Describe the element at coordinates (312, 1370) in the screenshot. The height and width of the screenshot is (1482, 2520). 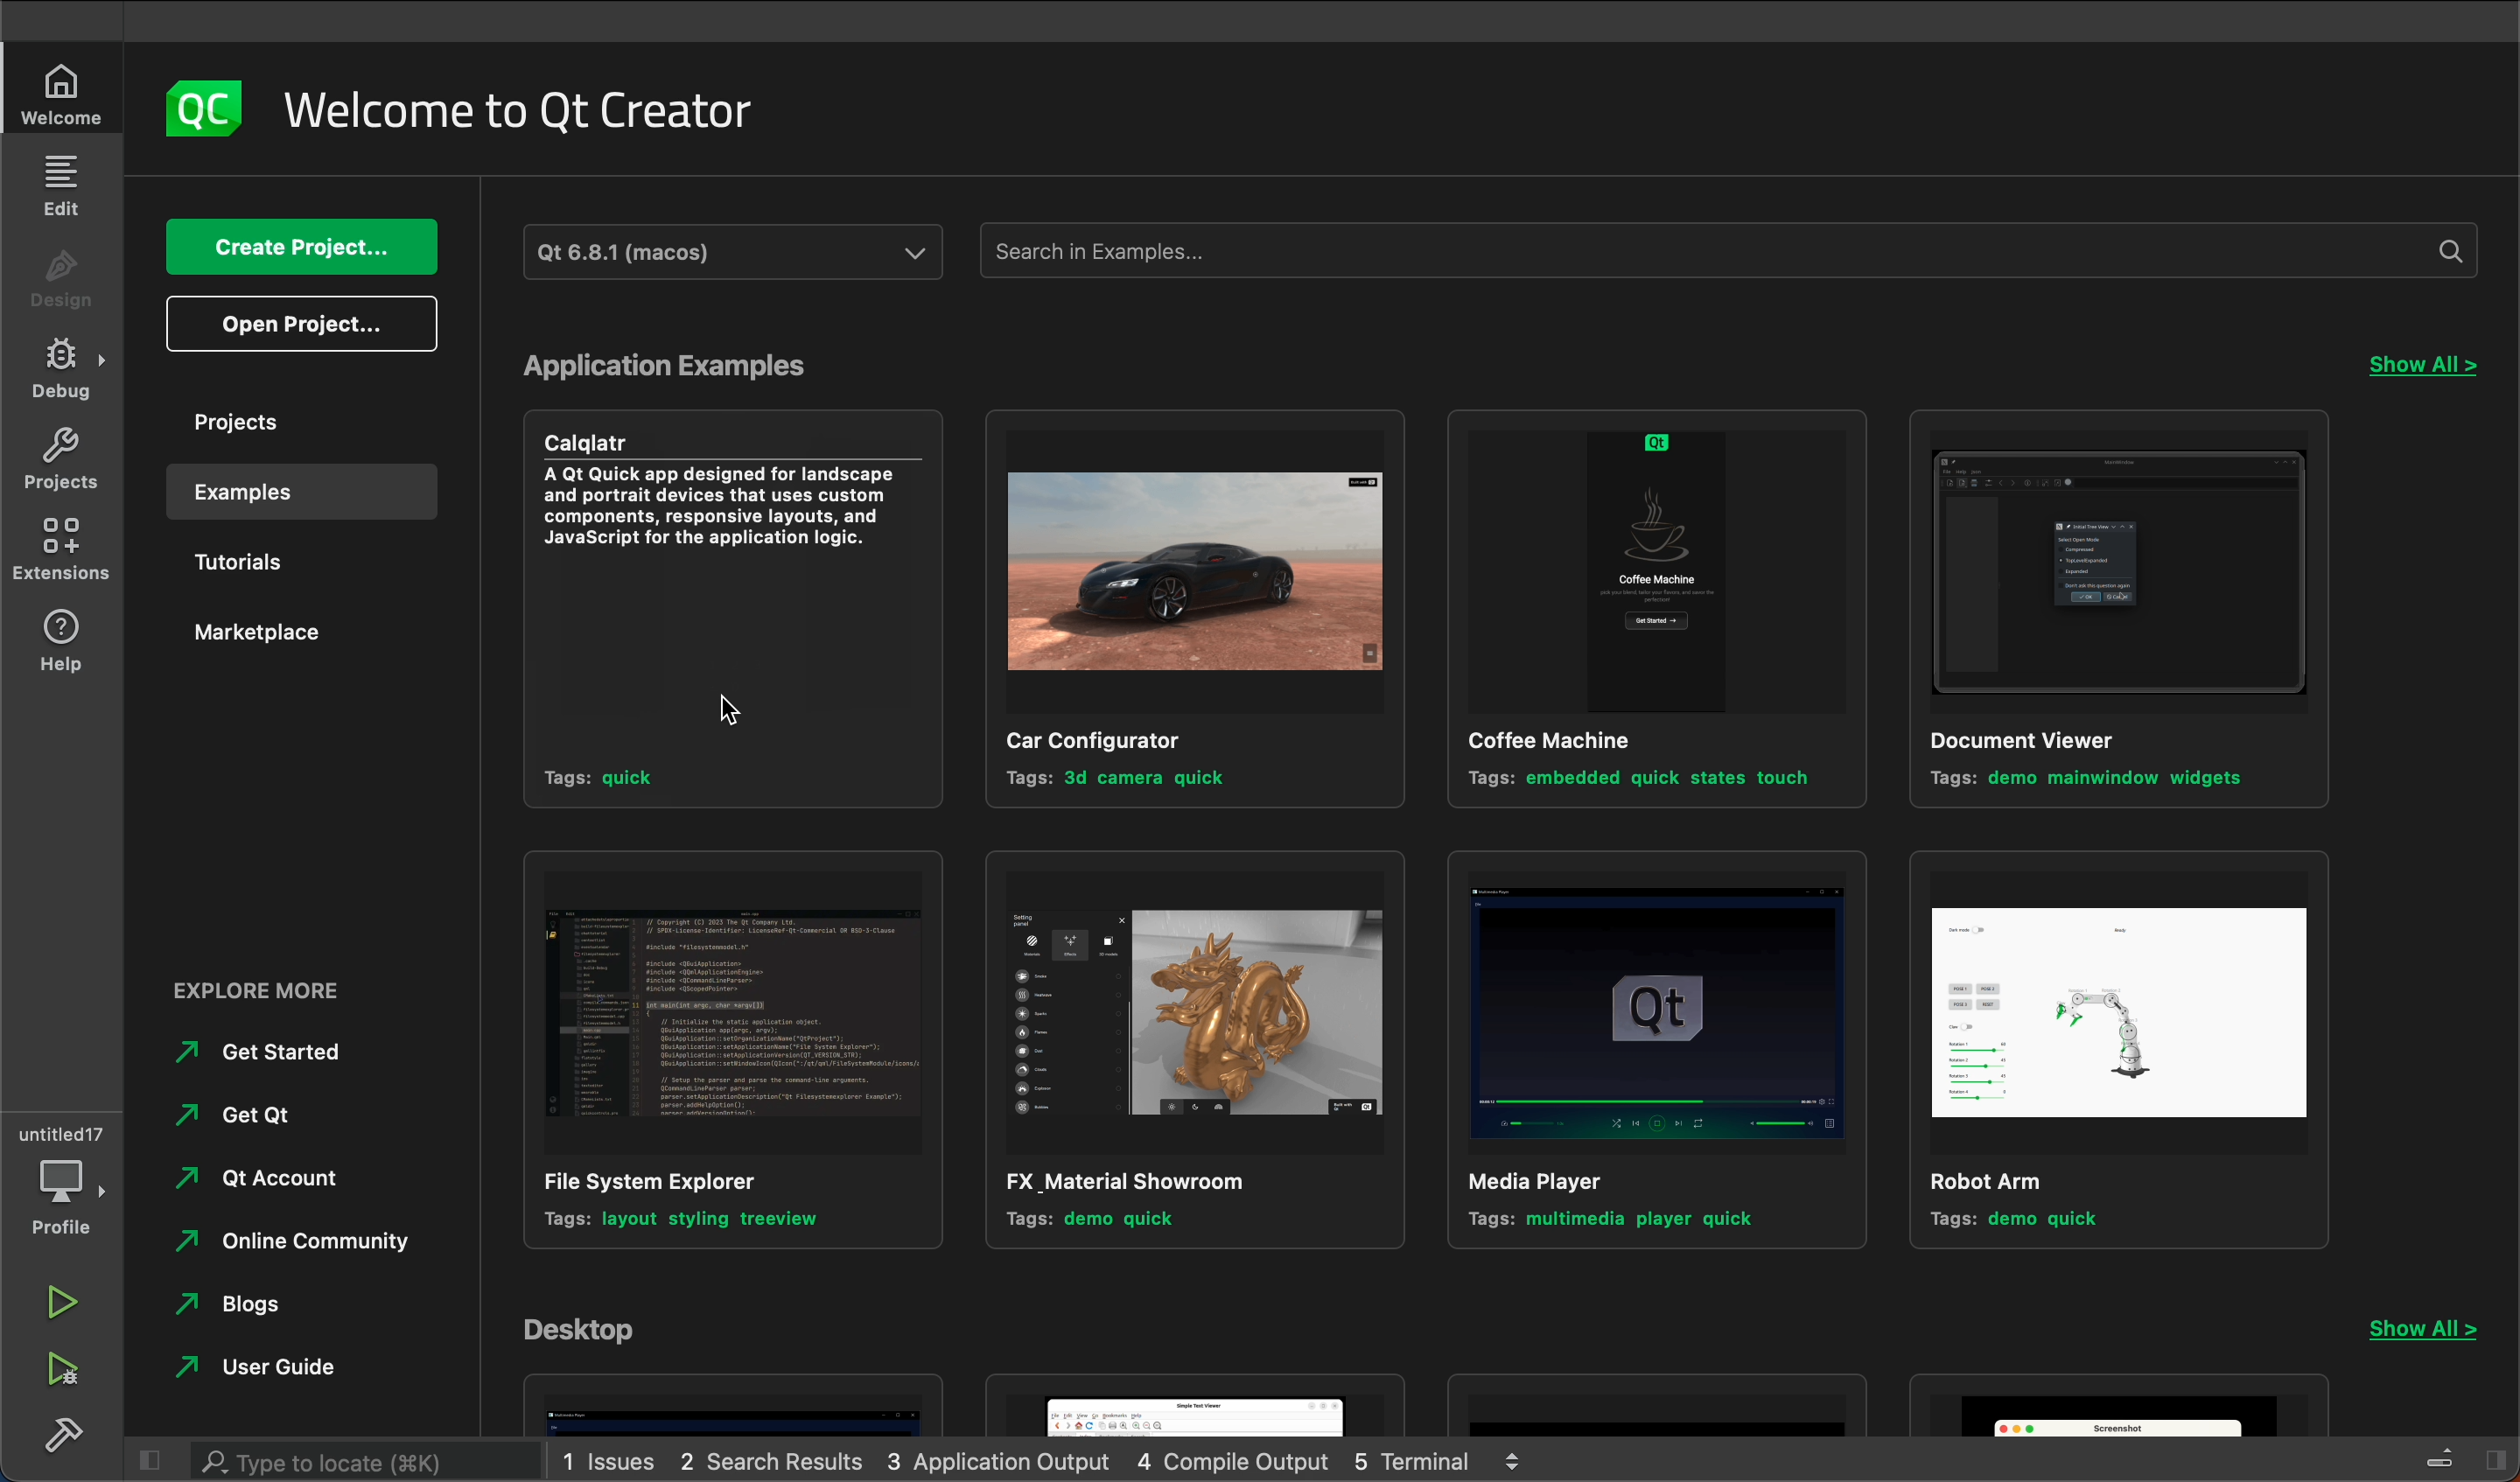
I see `user guide` at that location.